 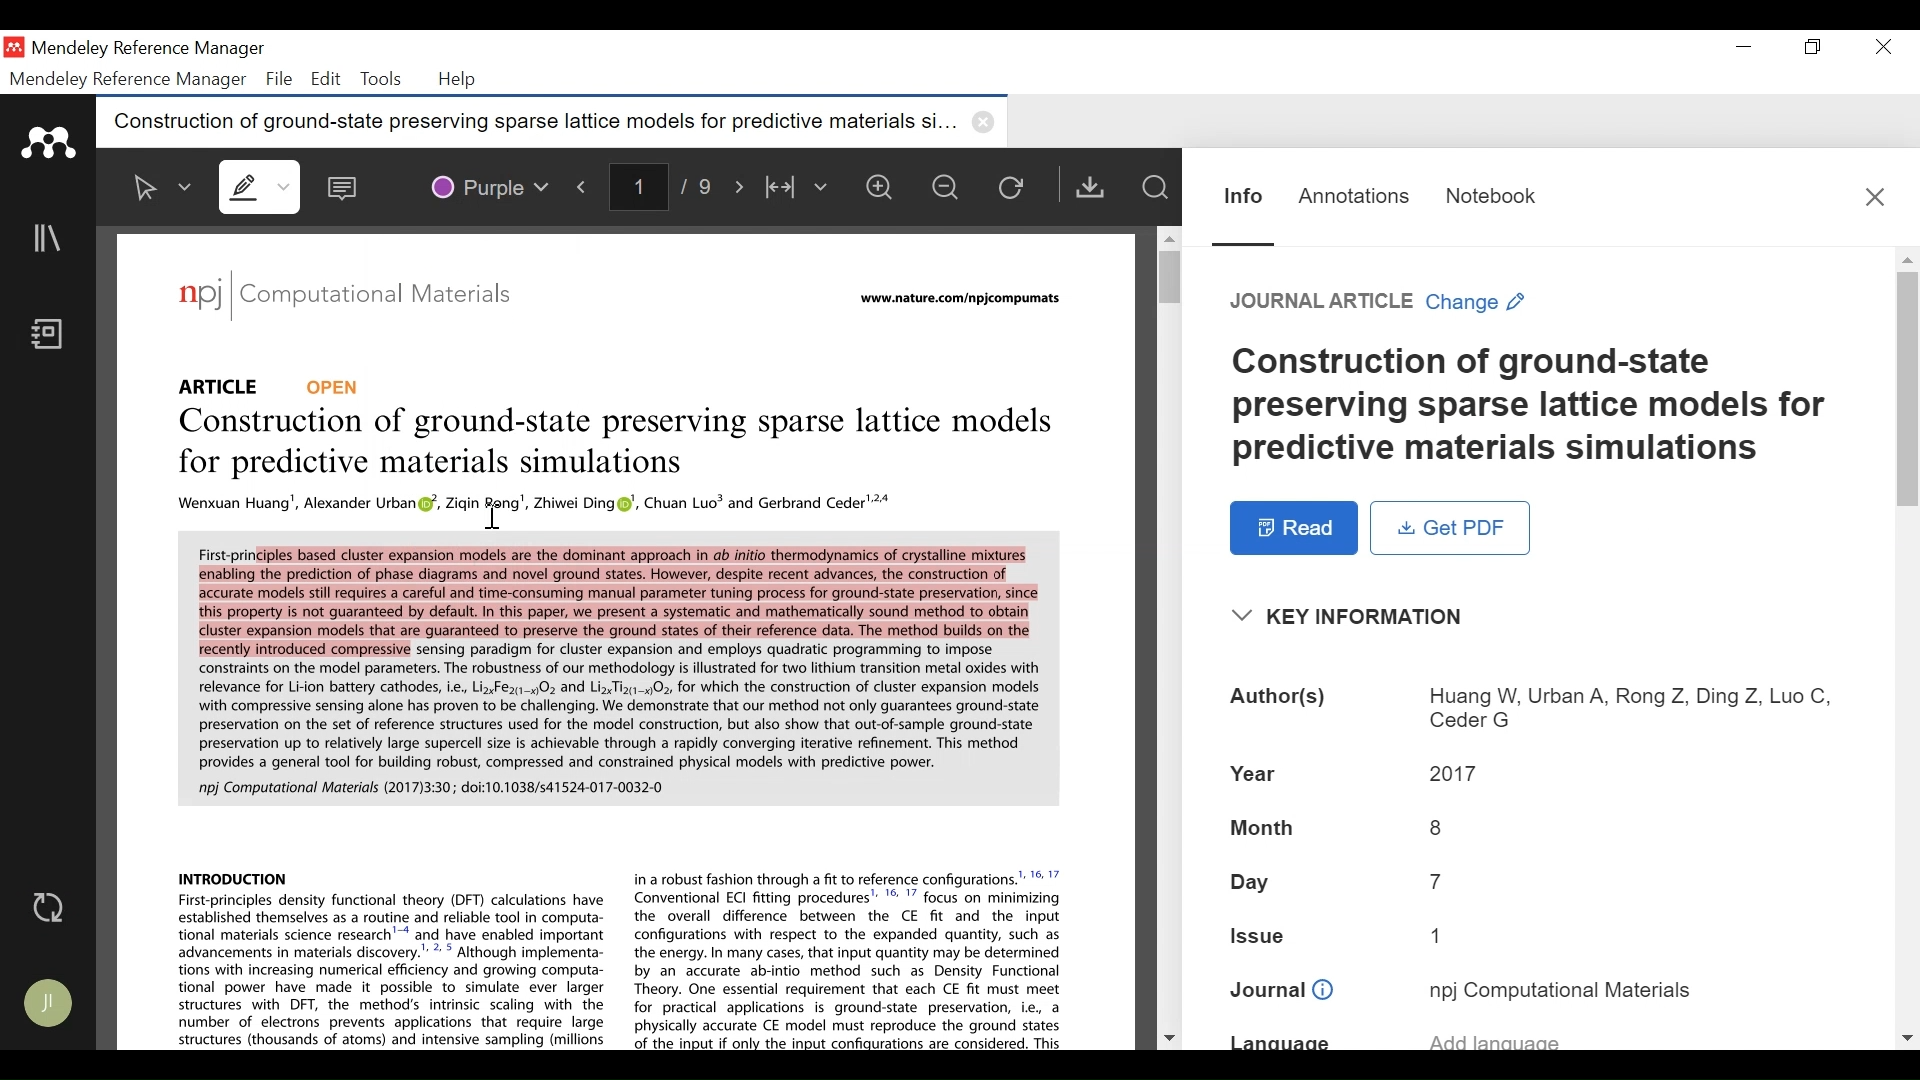 What do you see at coordinates (1559, 992) in the screenshot?
I see `npj Computational Materials` at bounding box center [1559, 992].